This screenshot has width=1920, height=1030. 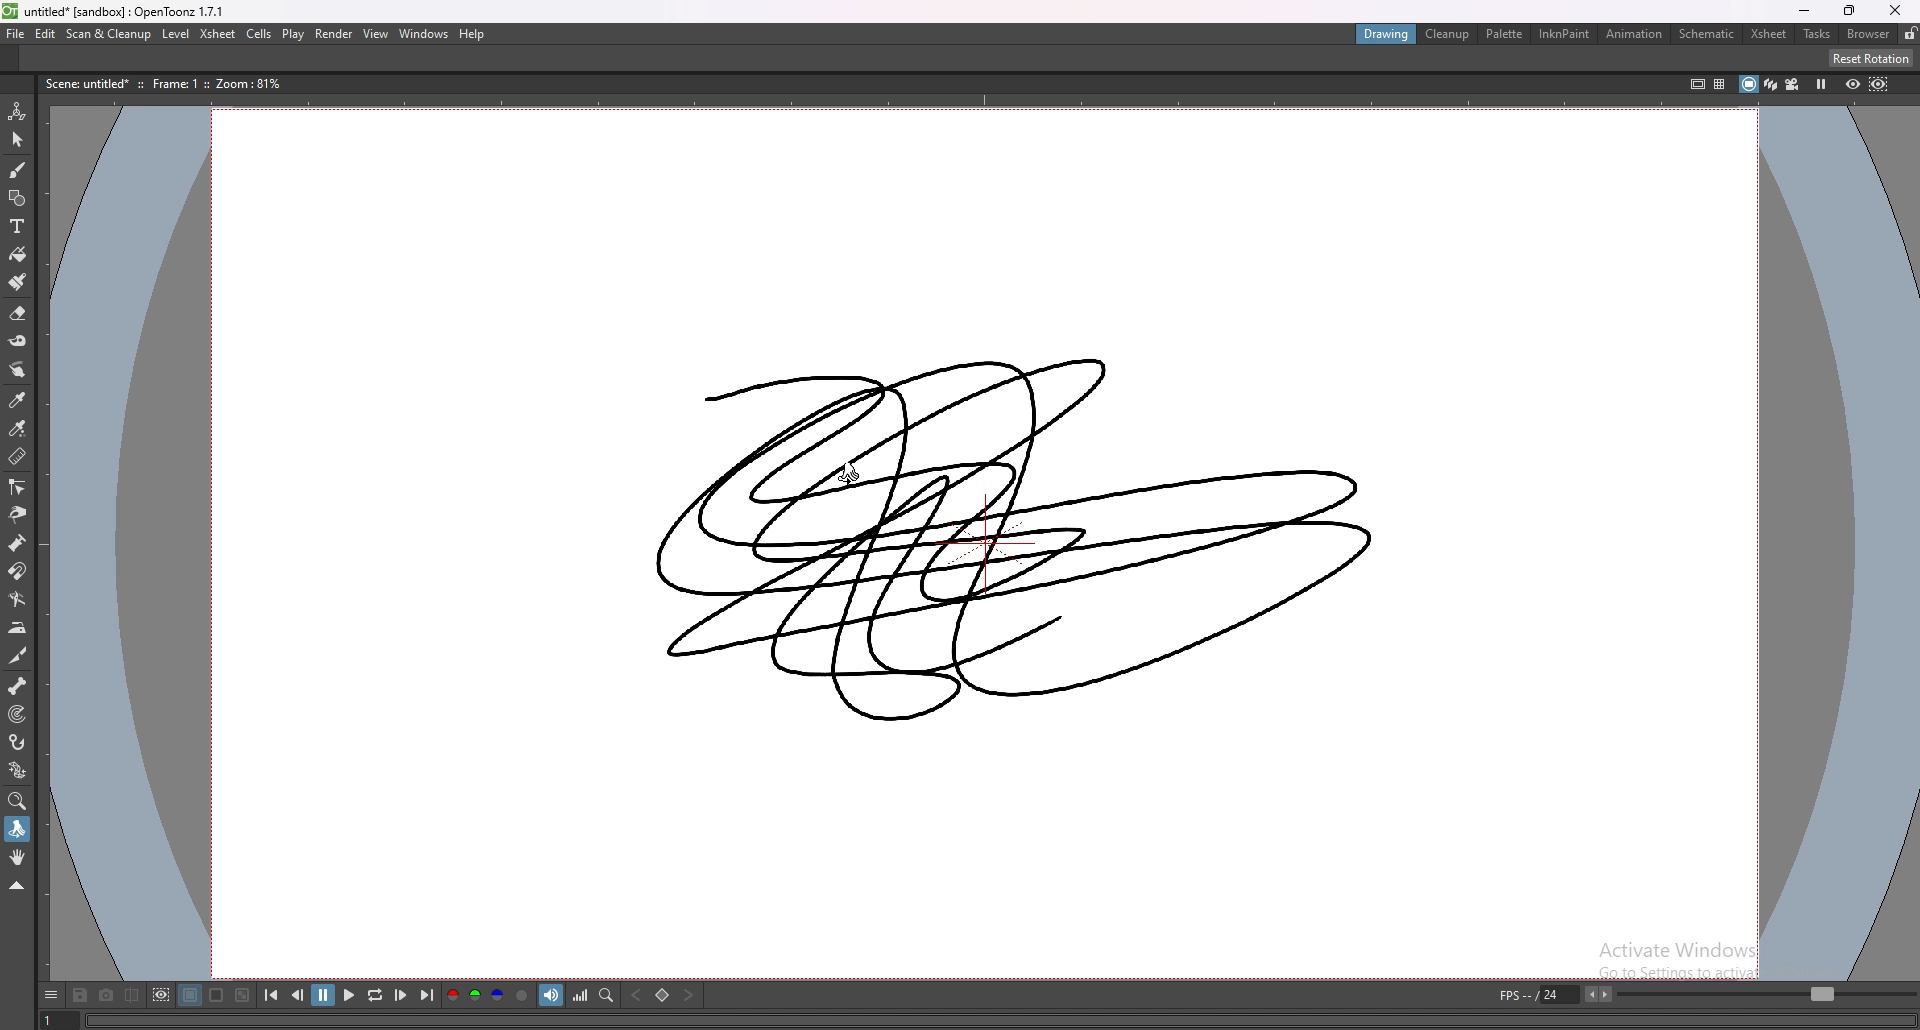 I want to click on reset rotation , so click(x=1870, y=57).